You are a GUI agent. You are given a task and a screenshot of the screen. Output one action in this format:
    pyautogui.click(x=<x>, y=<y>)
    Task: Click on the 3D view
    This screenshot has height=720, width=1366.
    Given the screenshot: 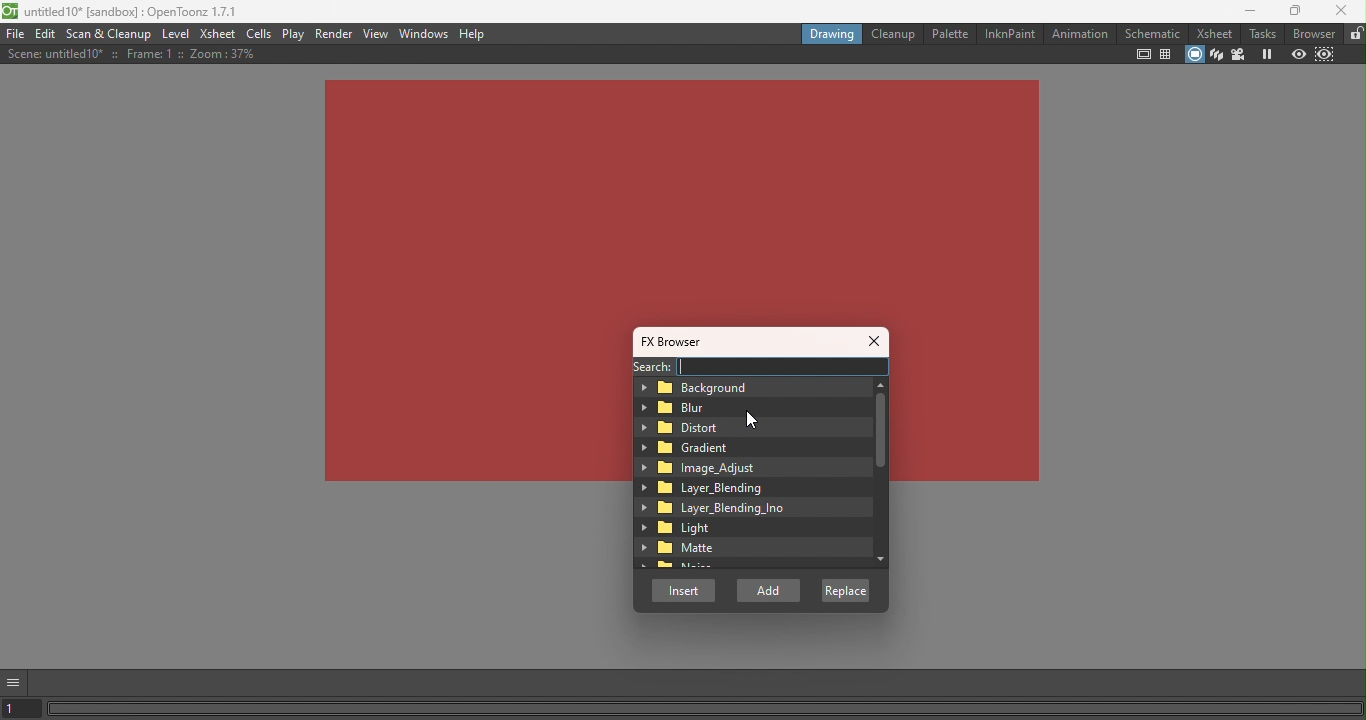 What is the action you would take?
    pyautogui.click(x=1217, y=53)
    